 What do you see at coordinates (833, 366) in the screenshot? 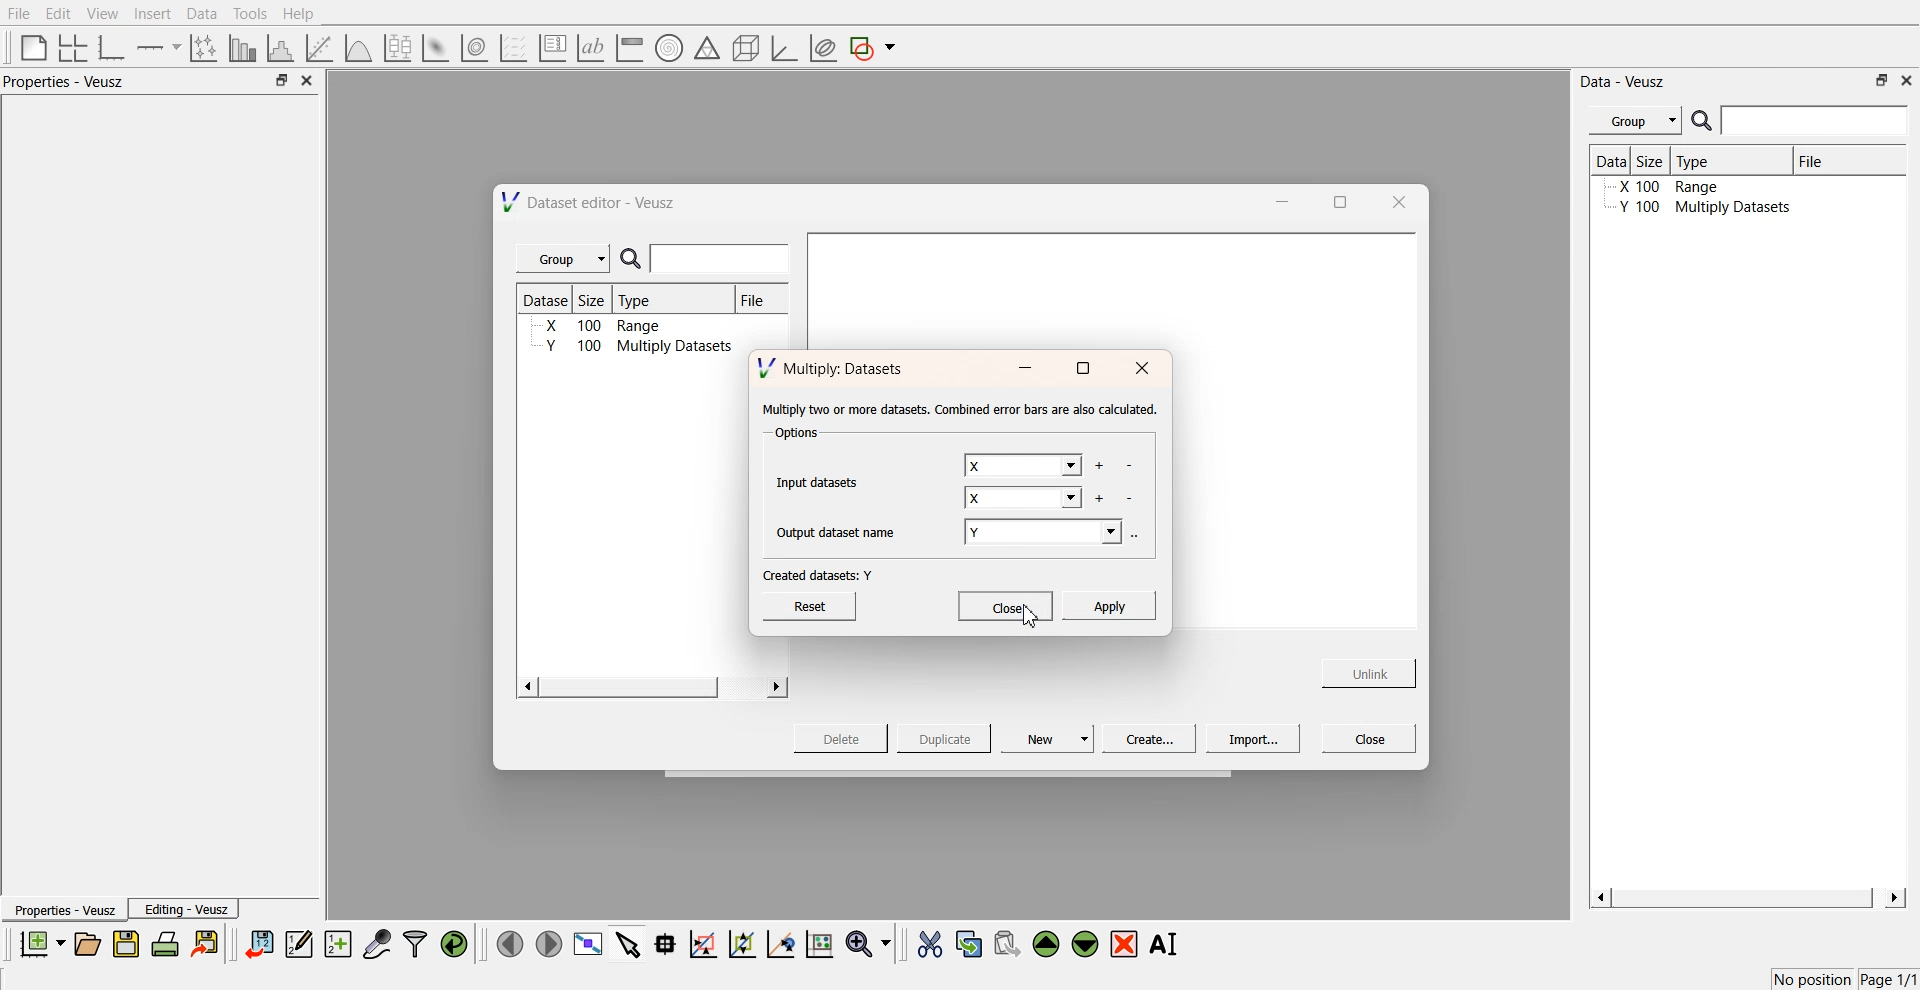
I see `Multiply: Datasets` at bounding box center [833, 366].